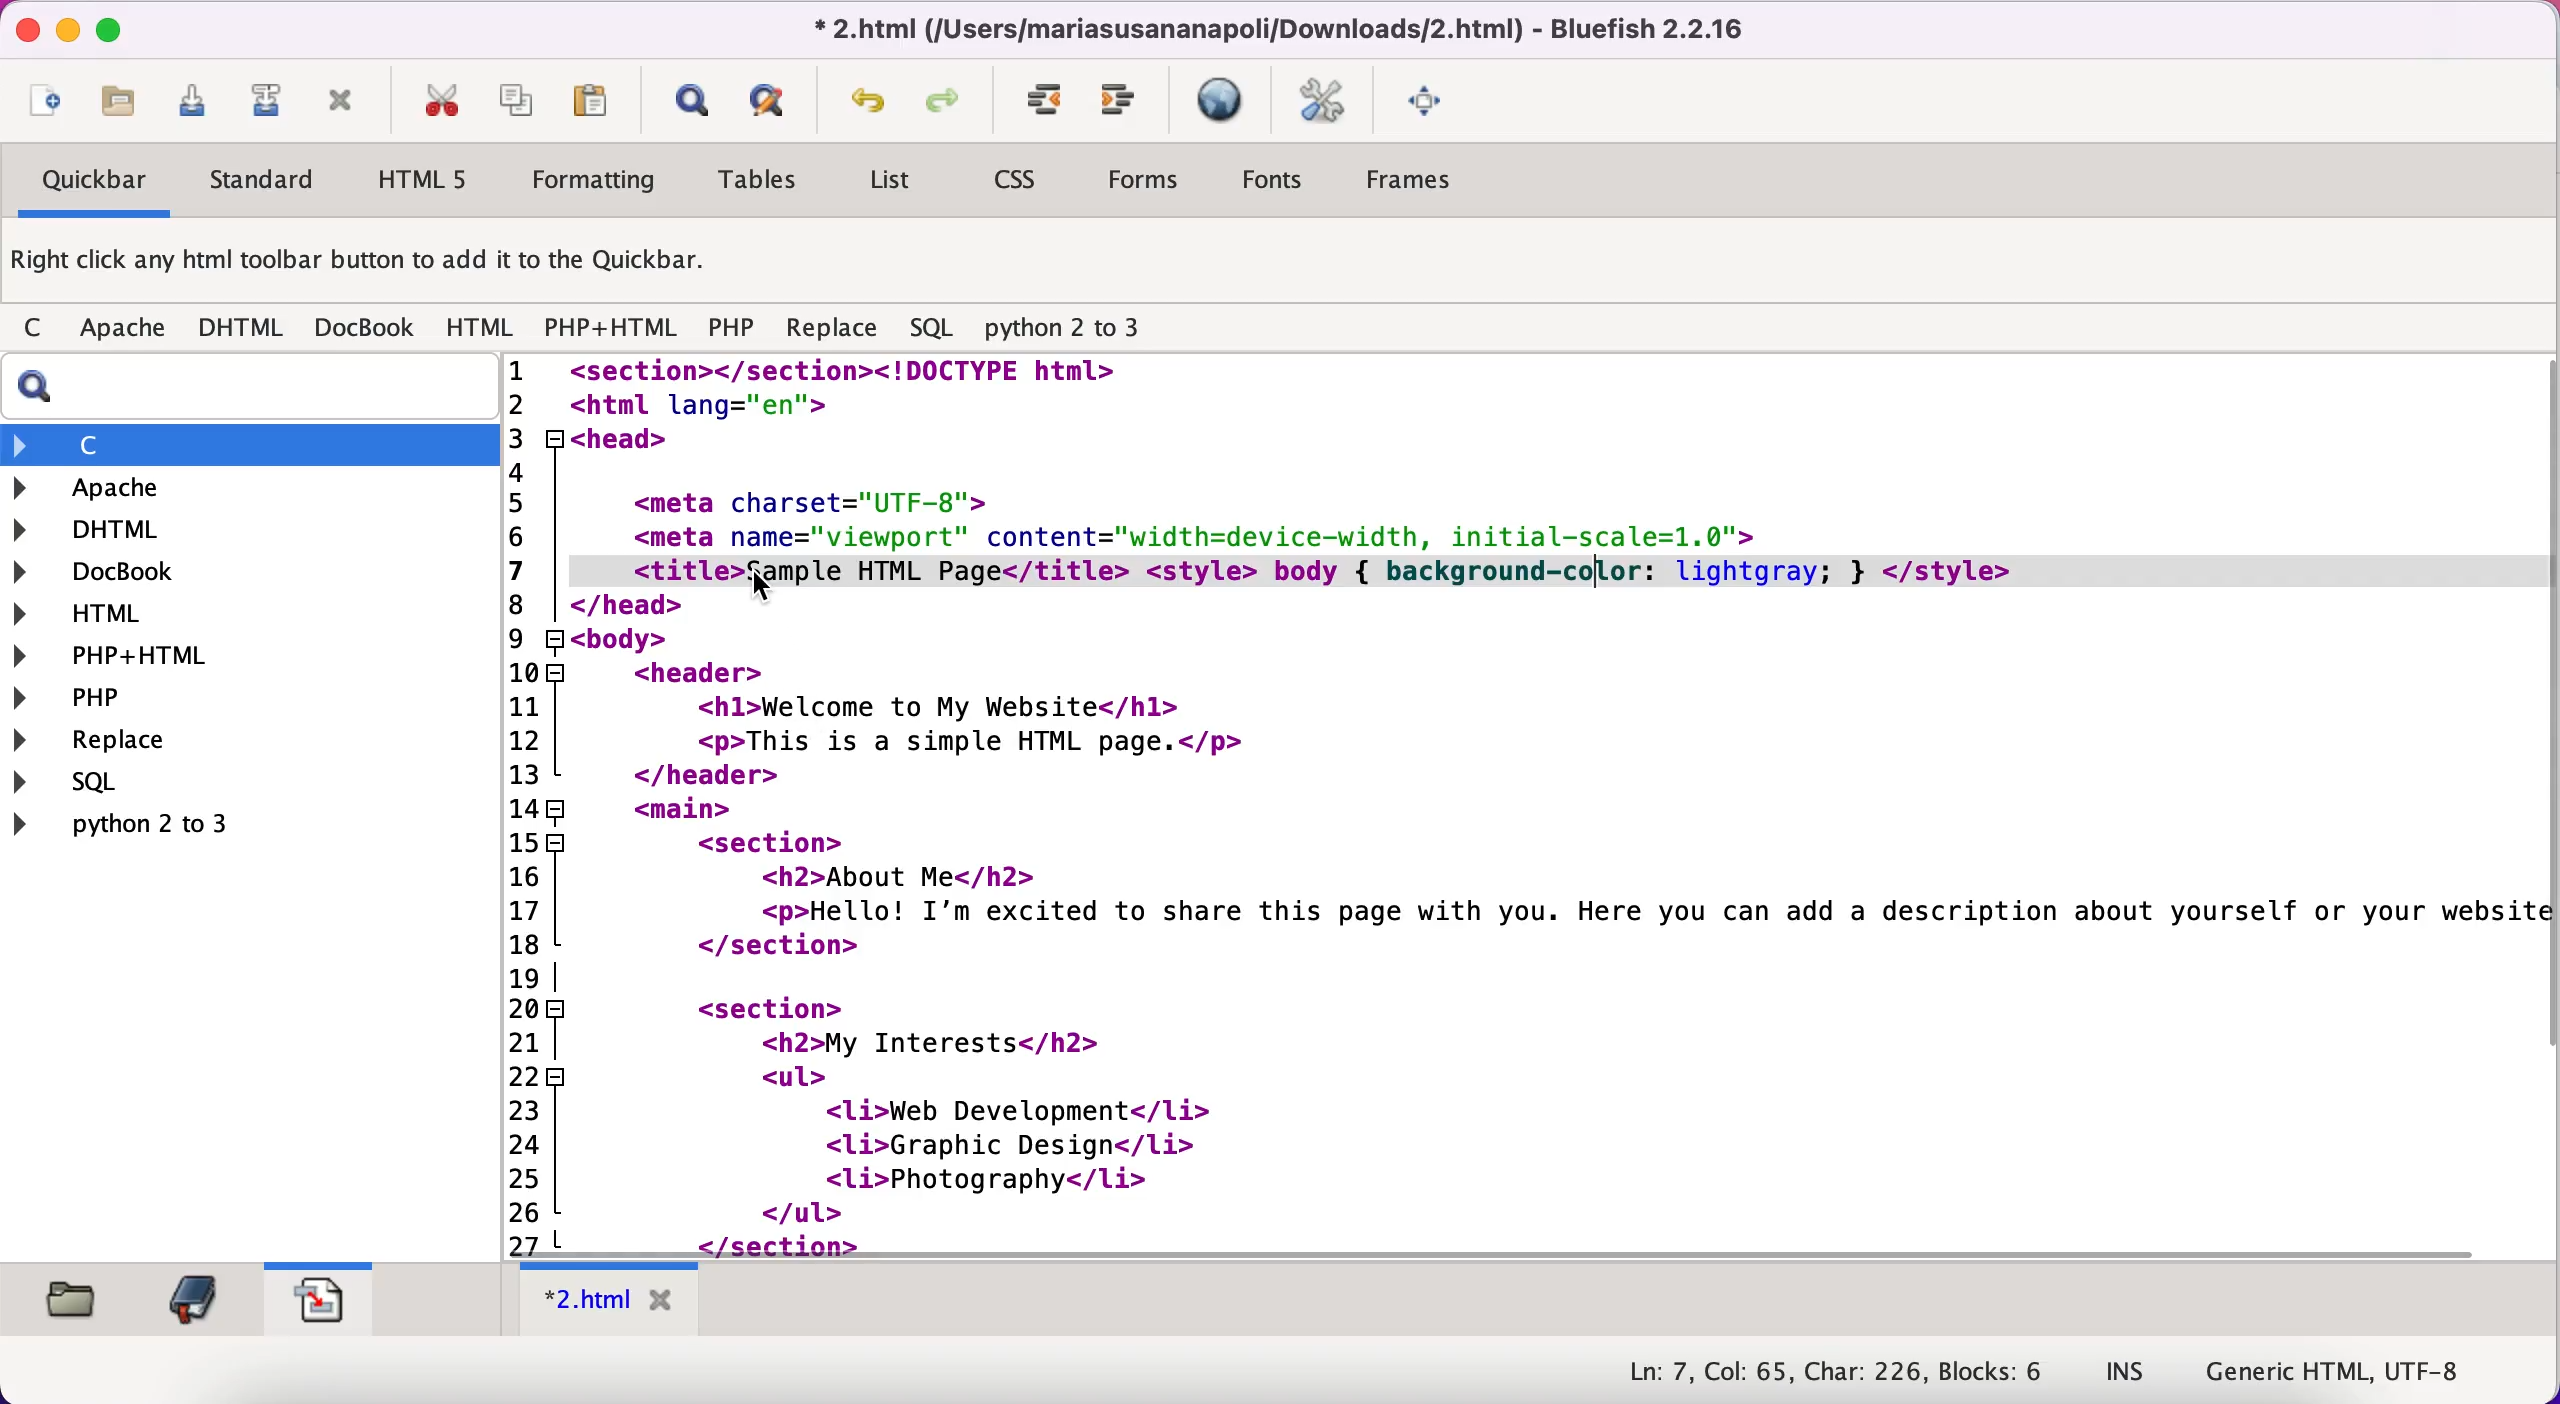 This screenshot has height=1404, width=2560. What do you see at coordinates (1414, 180) in the screenshot?
I see `frames` at bounding box center [1414, 180].